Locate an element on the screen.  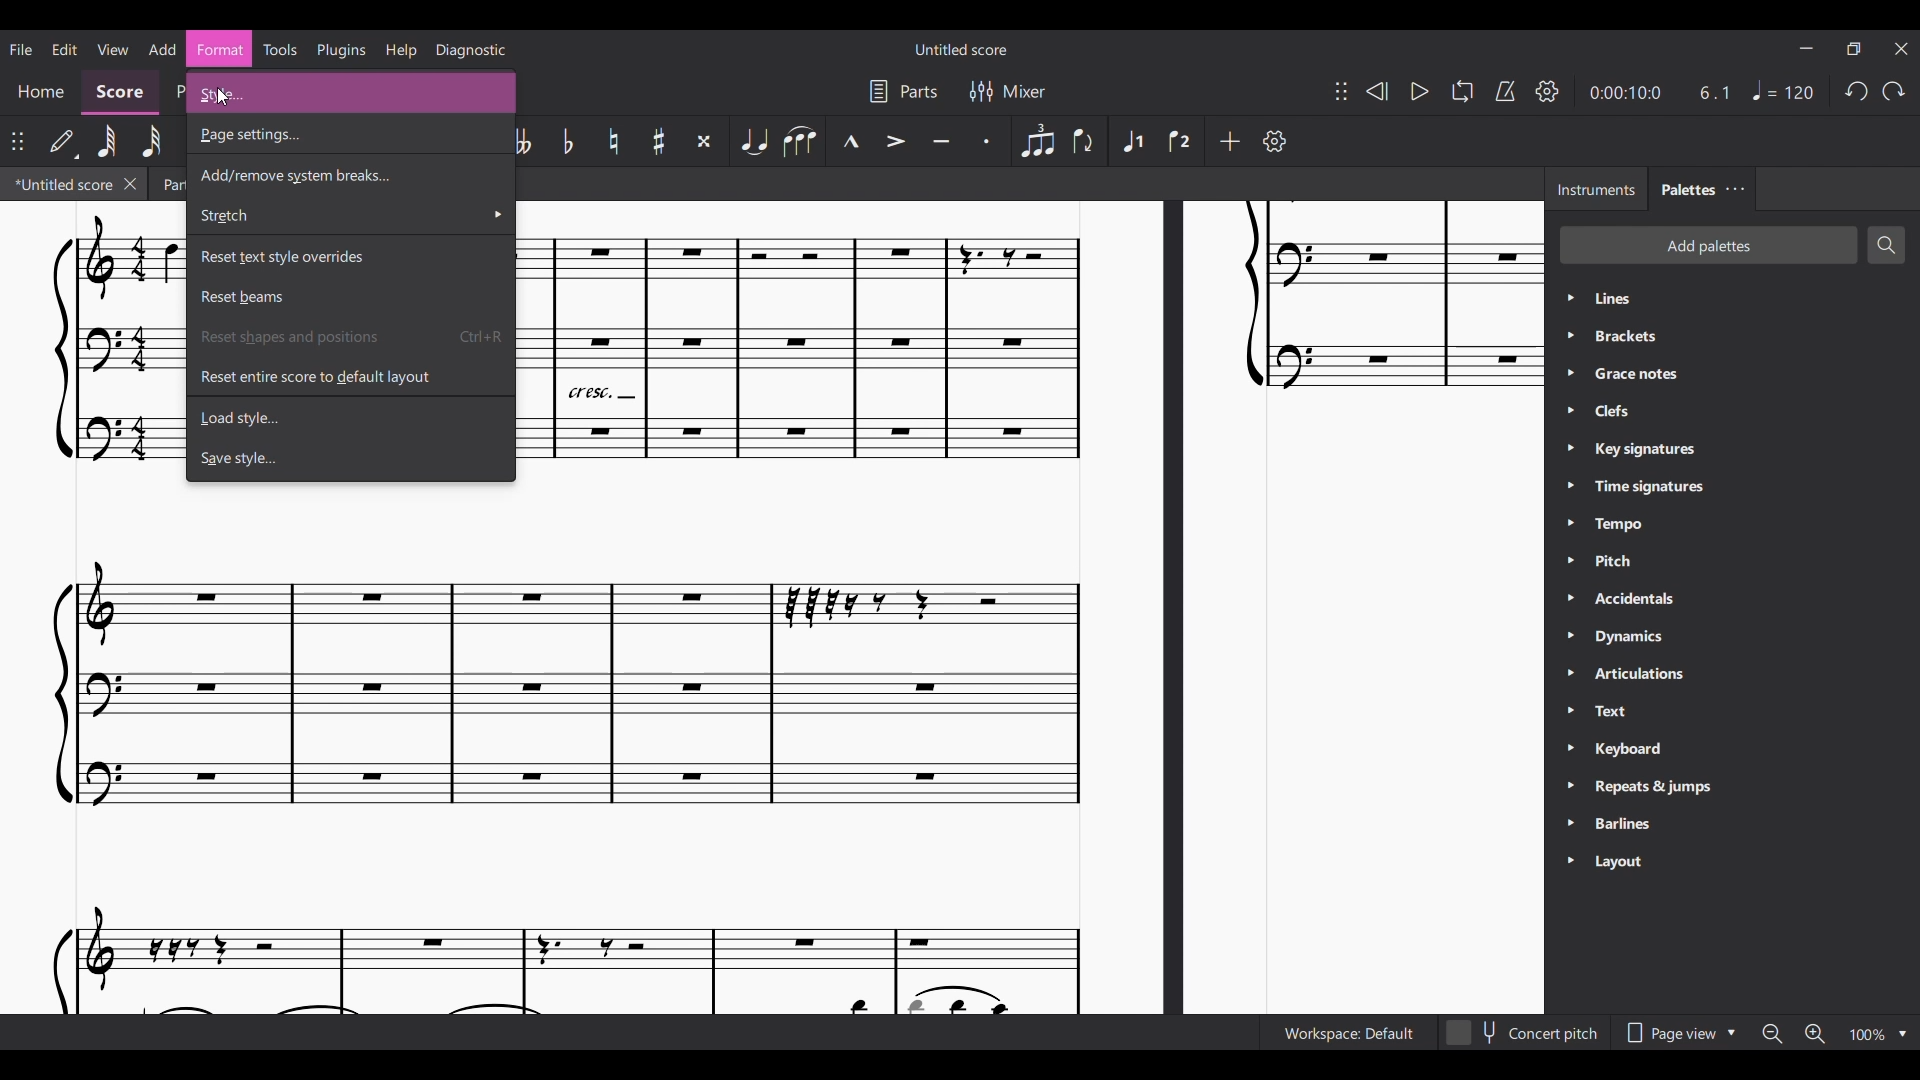
Close/Undock Palette tab is located at coordinates (1736, 189).